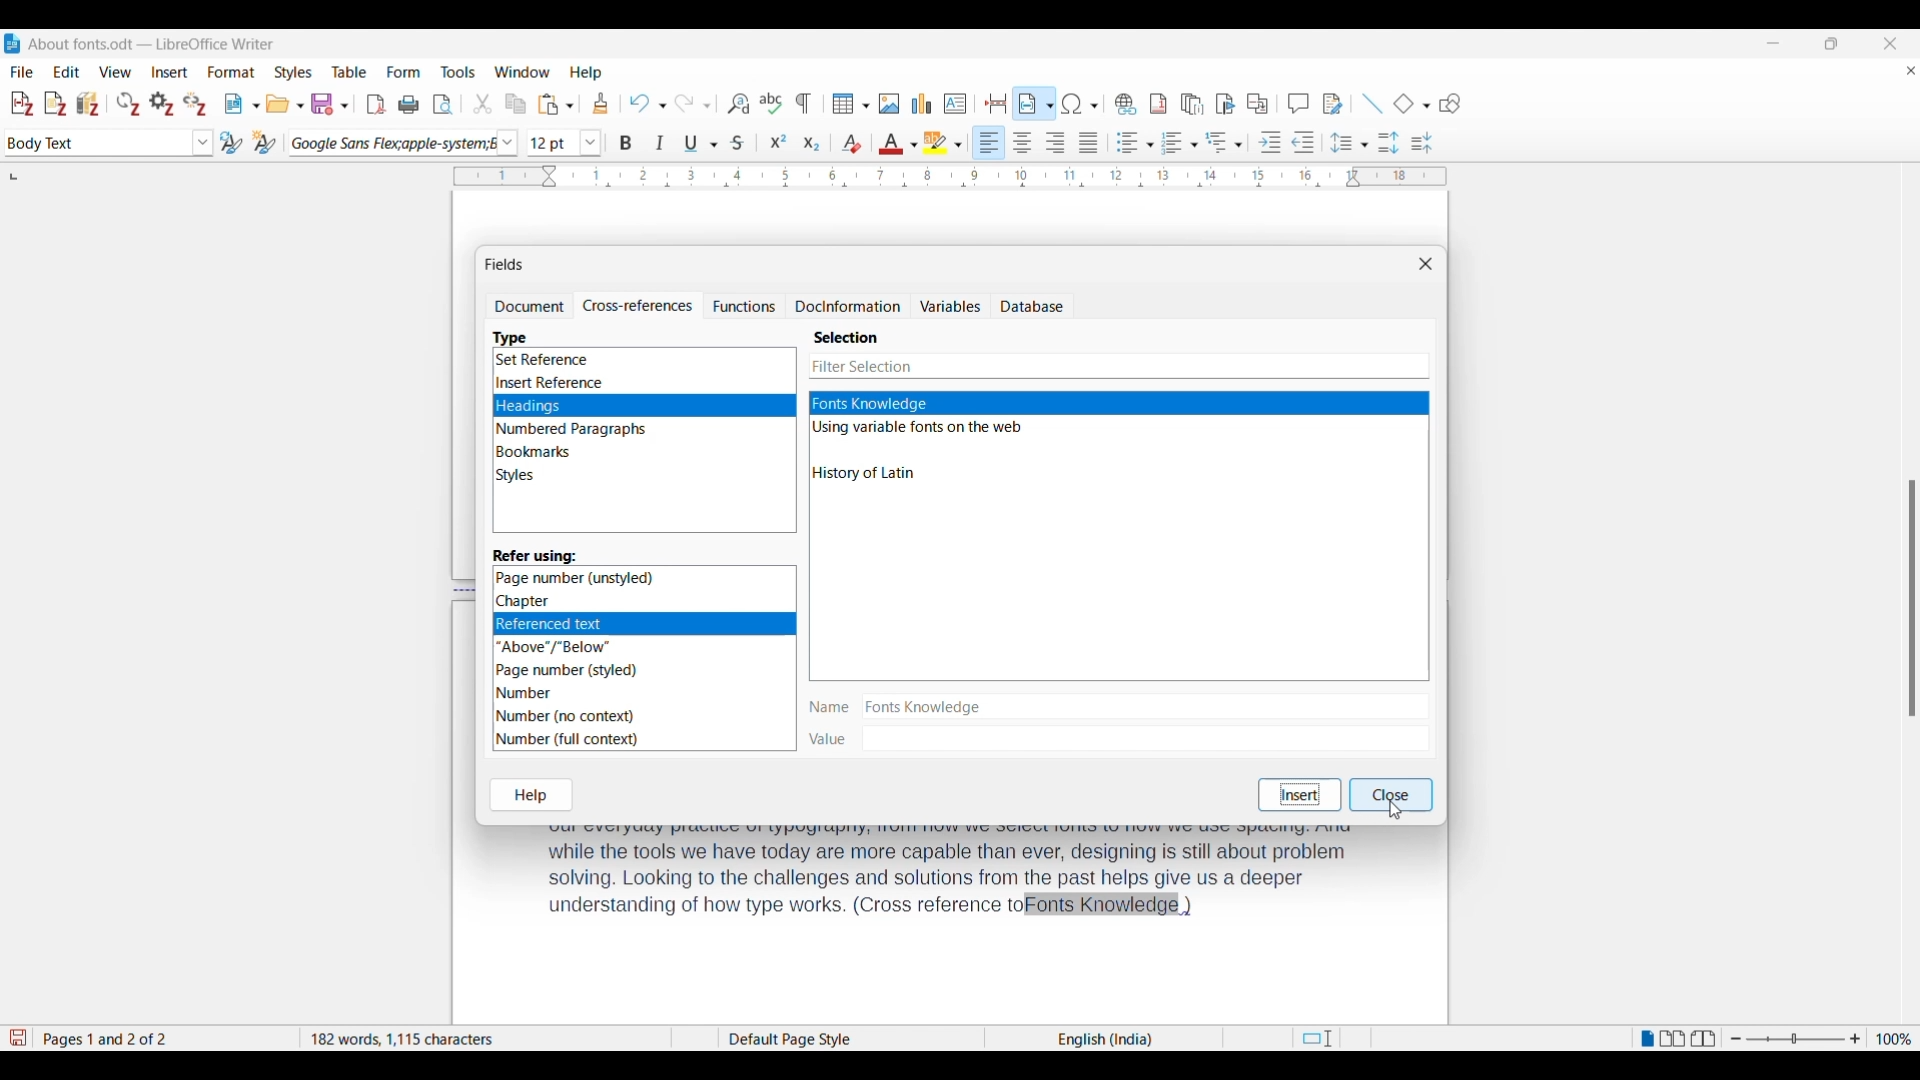 Image resolution: width=1920 pixels, height=1080 pixels. Describe the element at coordinates (458, 72) in the screenshot. I see `Tools menu` at that location.